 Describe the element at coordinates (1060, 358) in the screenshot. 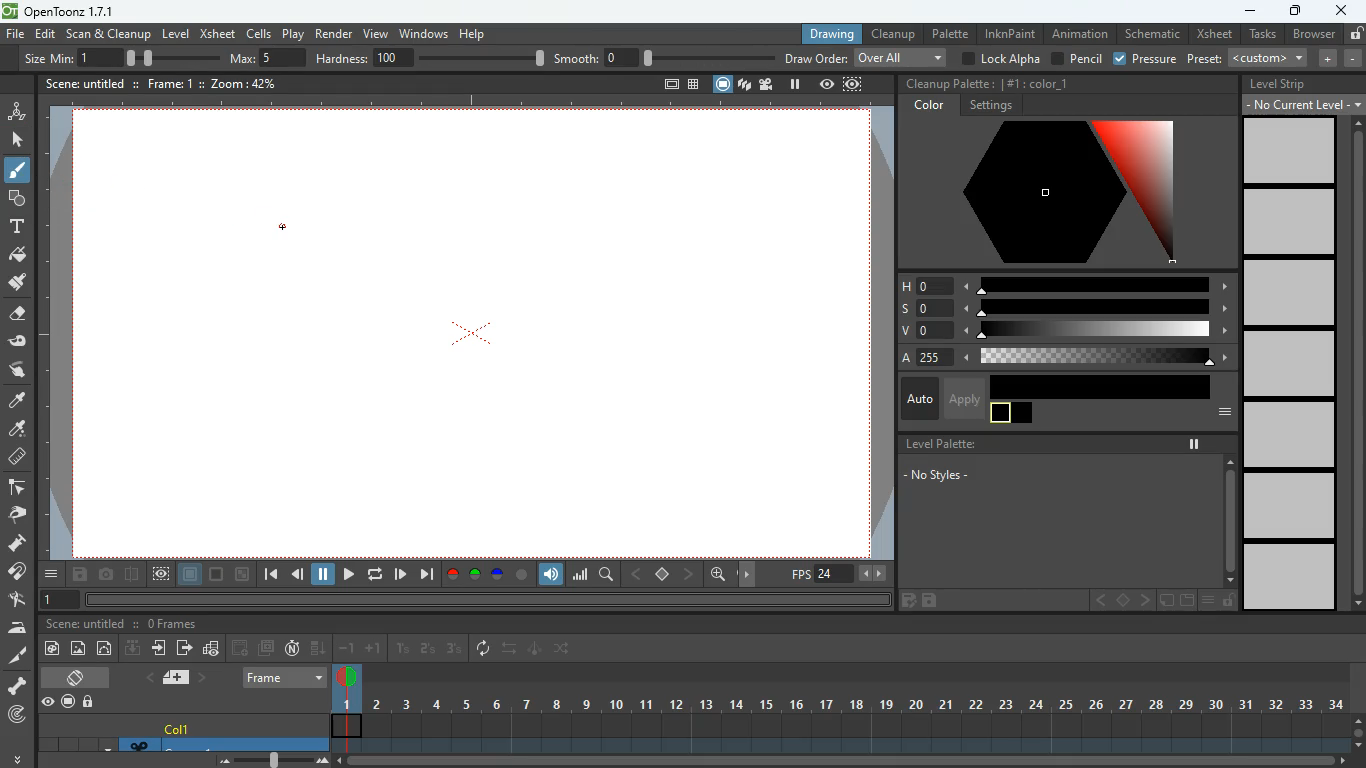

I see `a` at that location.